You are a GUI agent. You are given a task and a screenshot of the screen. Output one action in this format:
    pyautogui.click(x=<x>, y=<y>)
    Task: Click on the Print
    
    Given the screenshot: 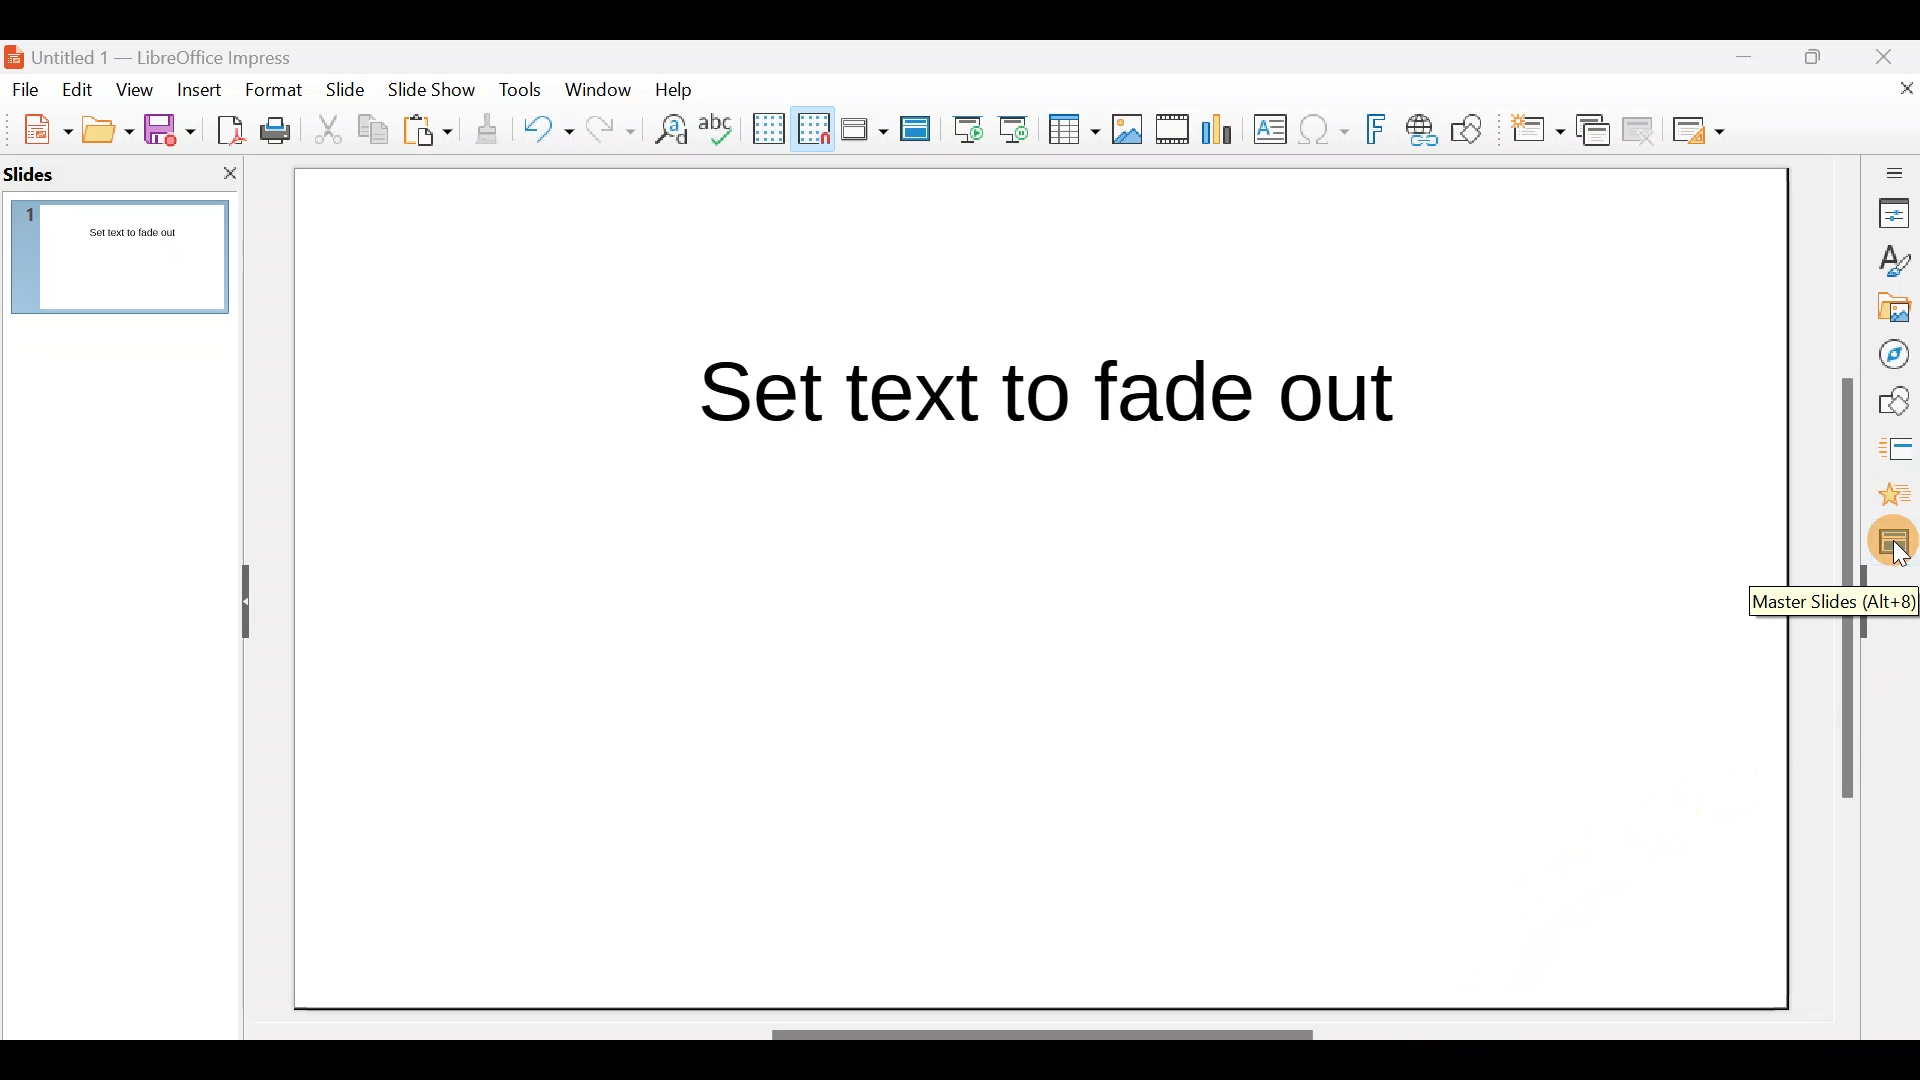 What is the action you would take?
    pyautogui.click(x=281, y=132)
    